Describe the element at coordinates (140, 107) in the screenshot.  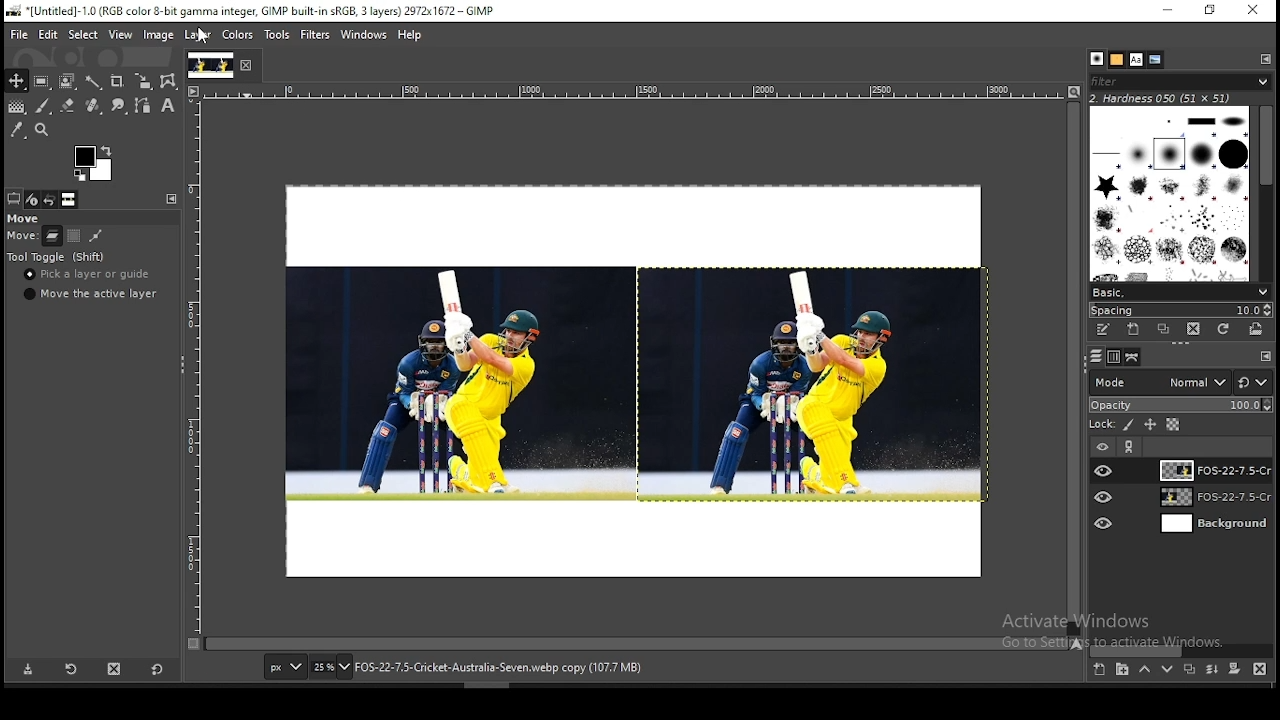
I see `paths tool` at that location.